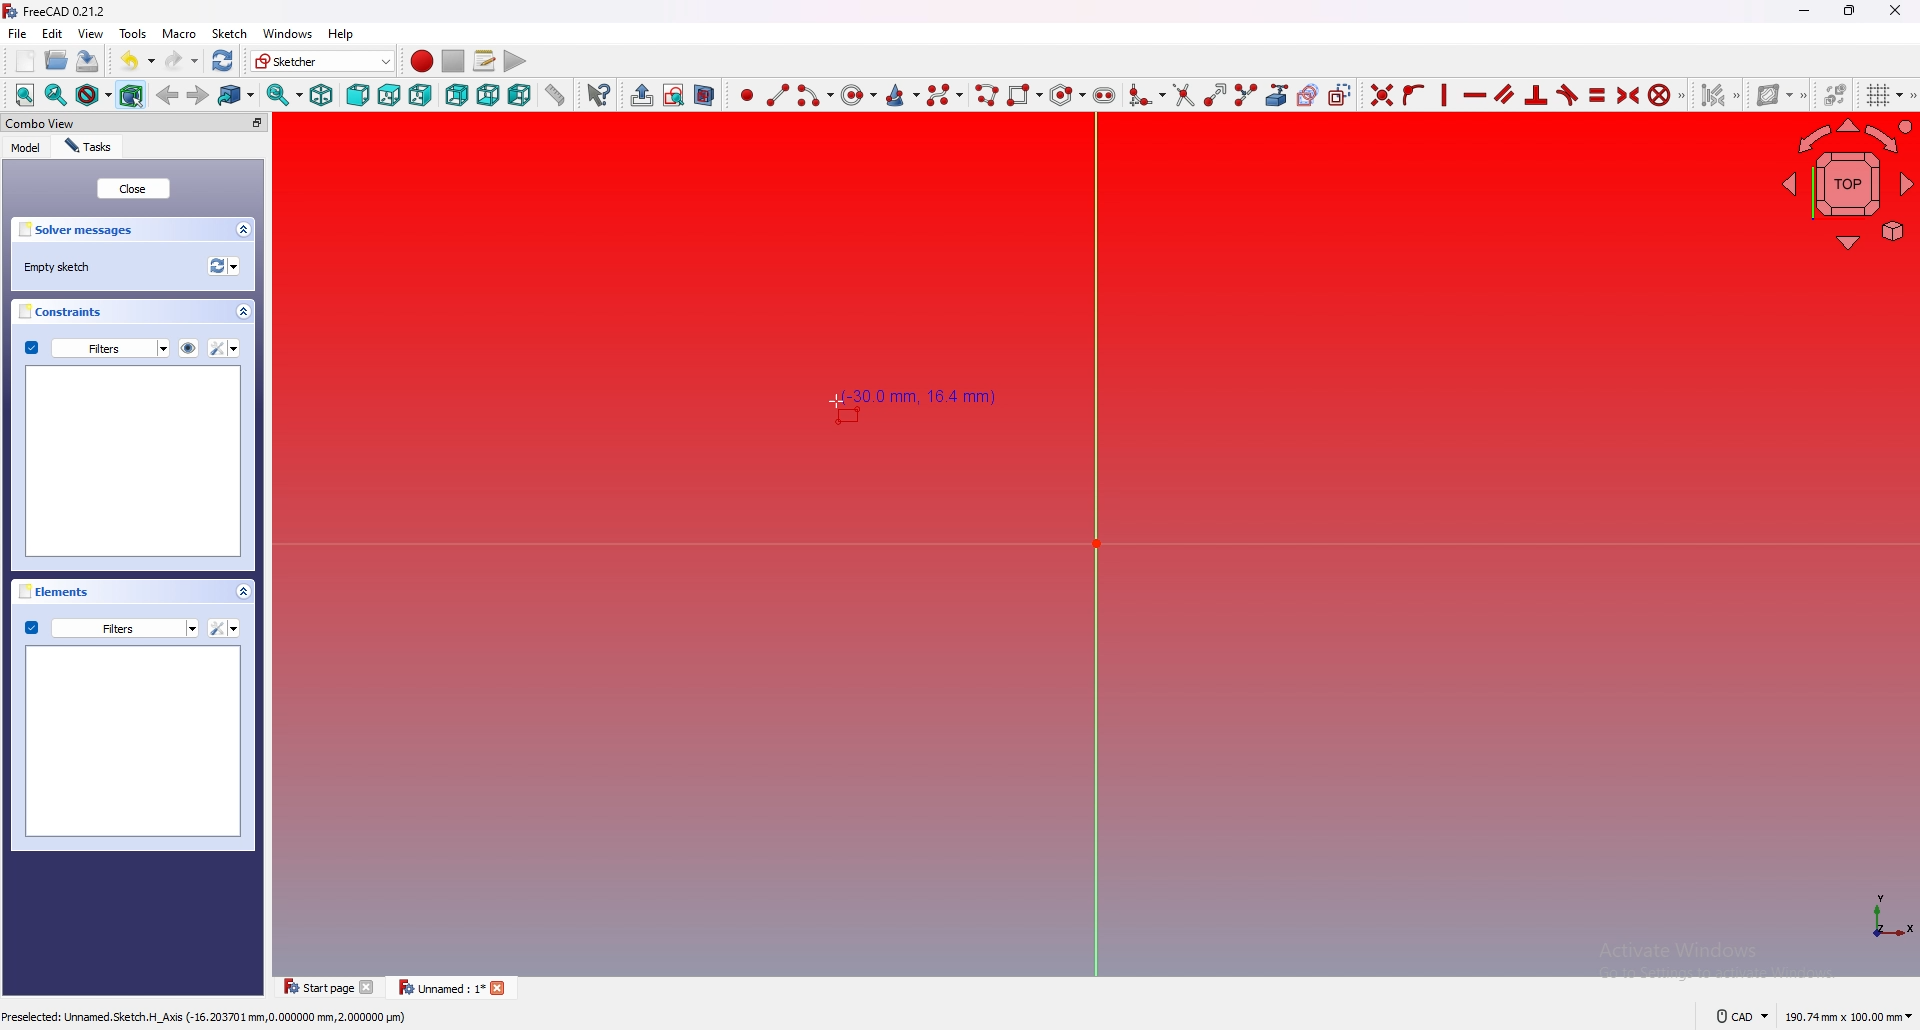  What do you see at coordinates (257, 123) in the screenshot?
I see `pop out` at bounding box center [257, 123].